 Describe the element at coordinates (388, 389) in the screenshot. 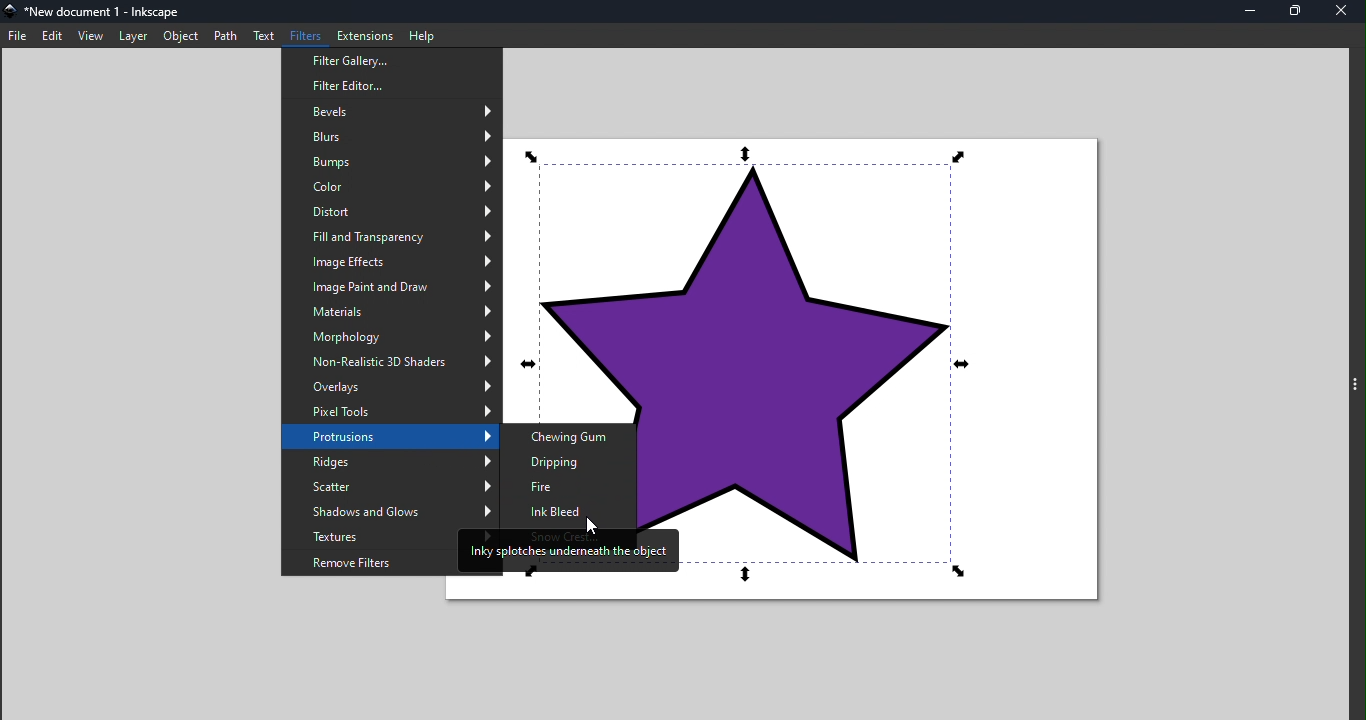

I see `Overlays` at that location.